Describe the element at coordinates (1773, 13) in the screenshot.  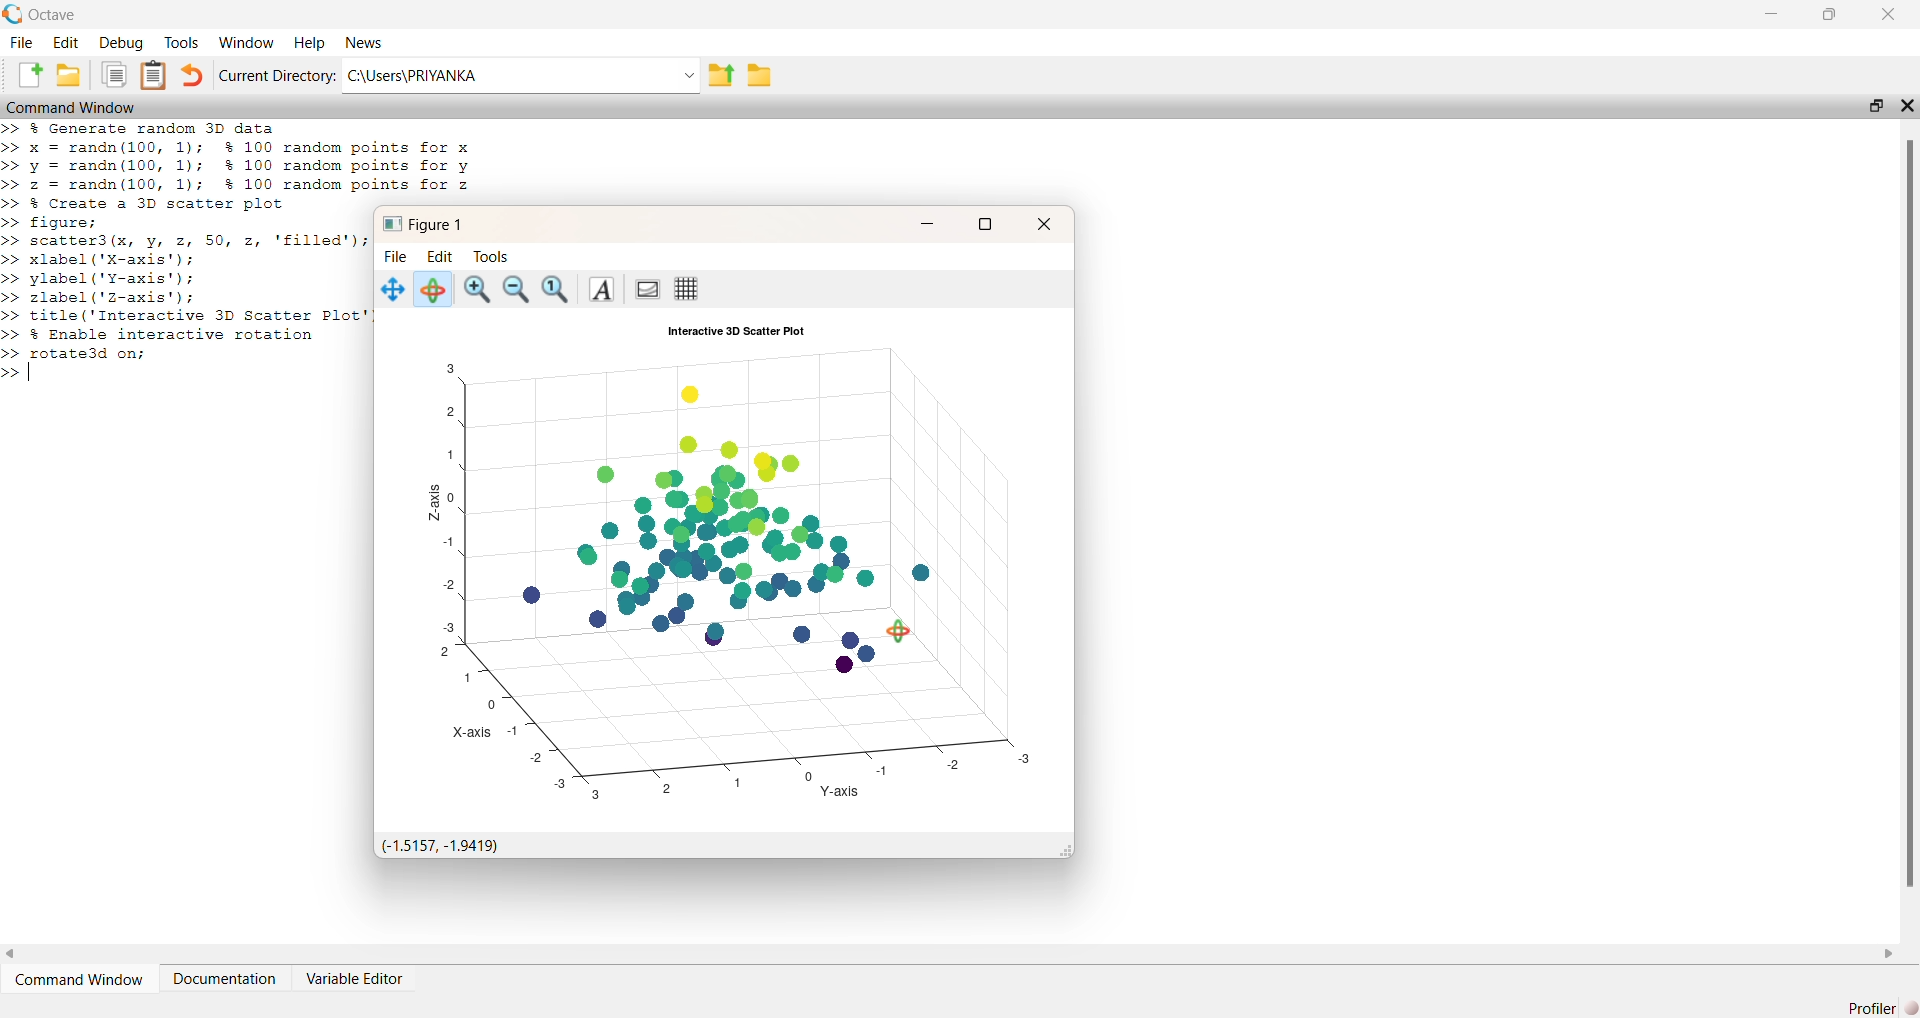
I see `minimize` at that location.